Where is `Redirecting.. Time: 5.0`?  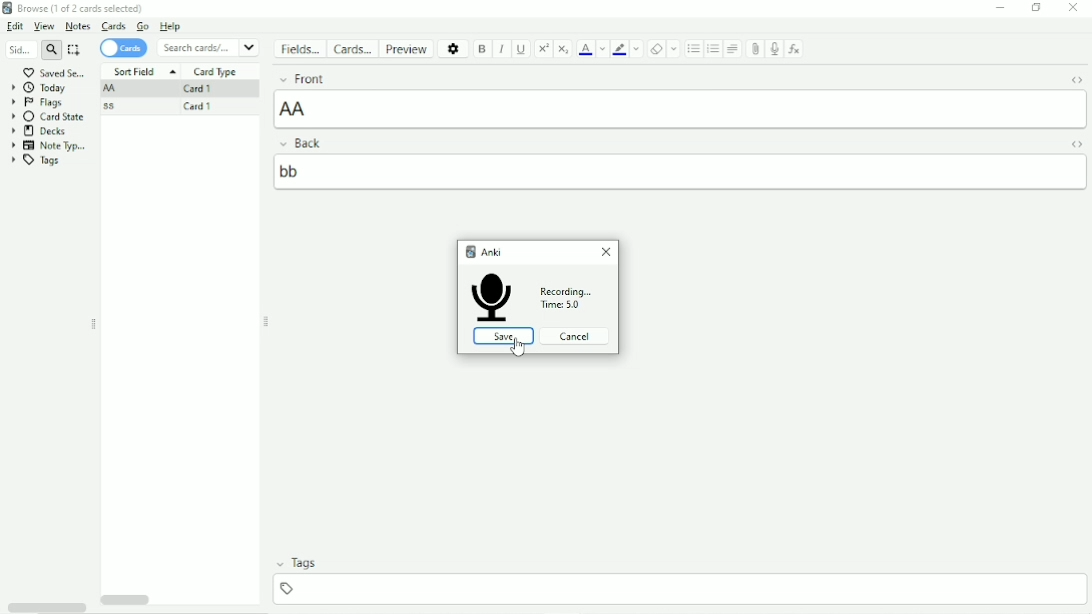
Redirecting.. Time: 5.0 is located at coordinates (572, 298).